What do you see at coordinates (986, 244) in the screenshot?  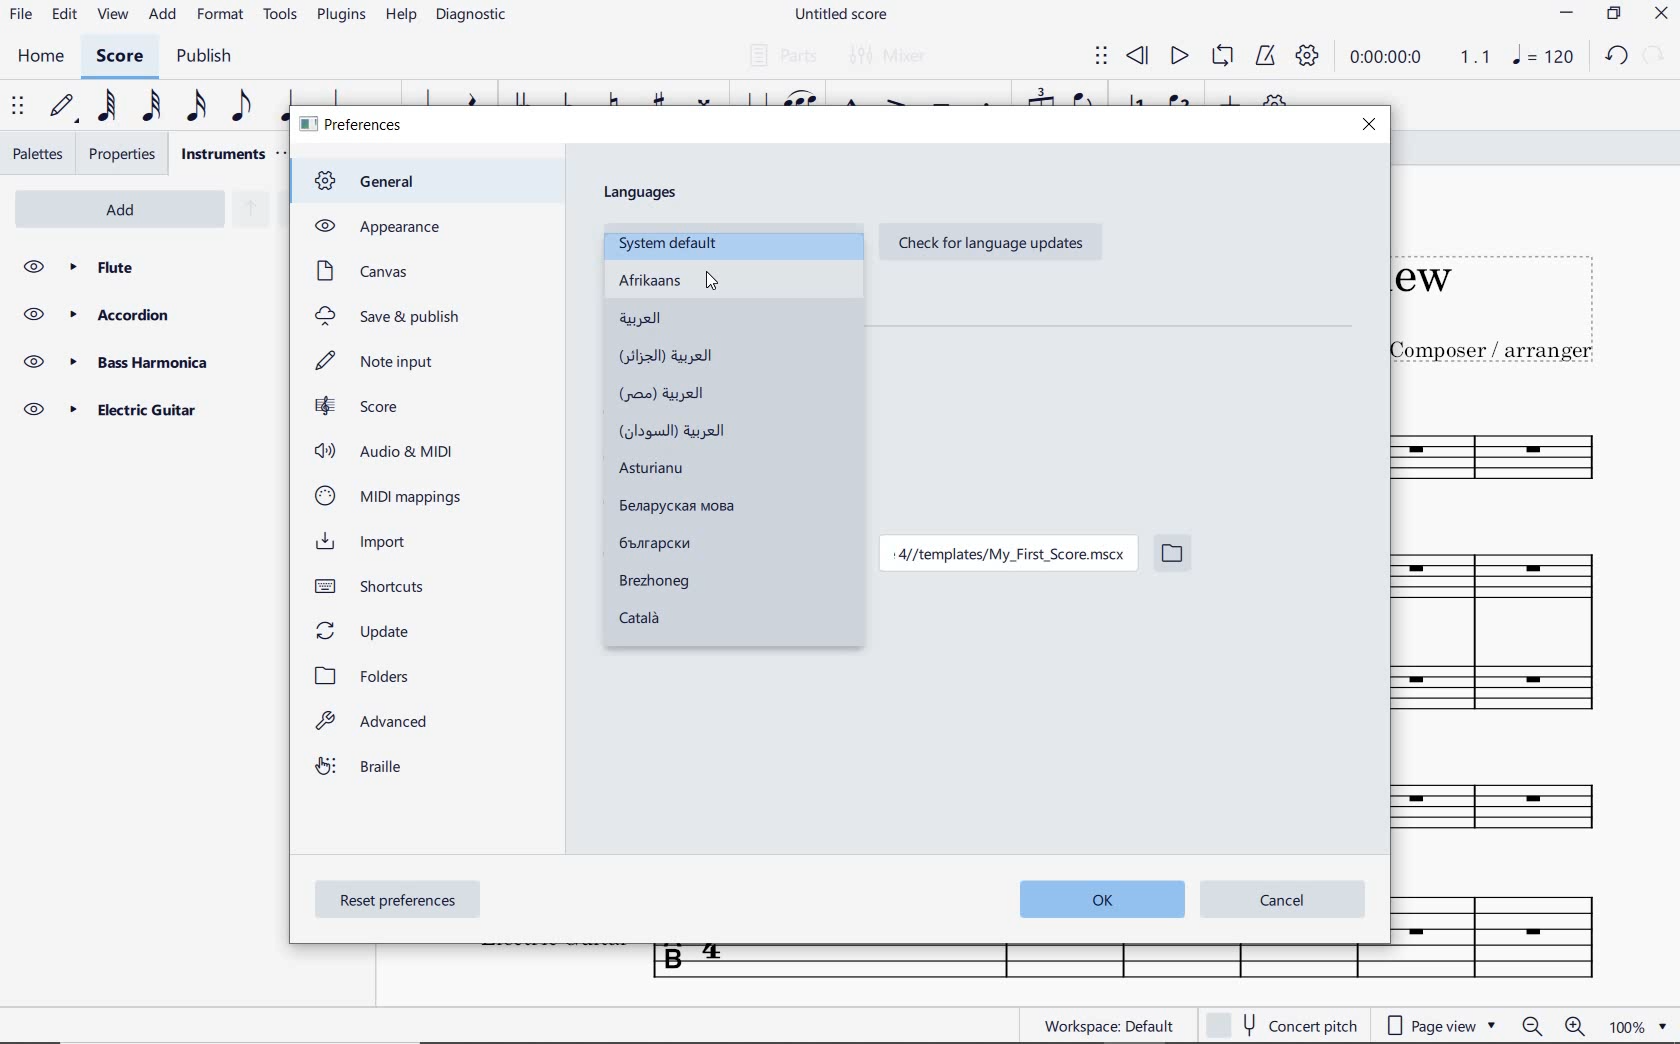 I see `check for language updates` at bounding box center [986, 244].